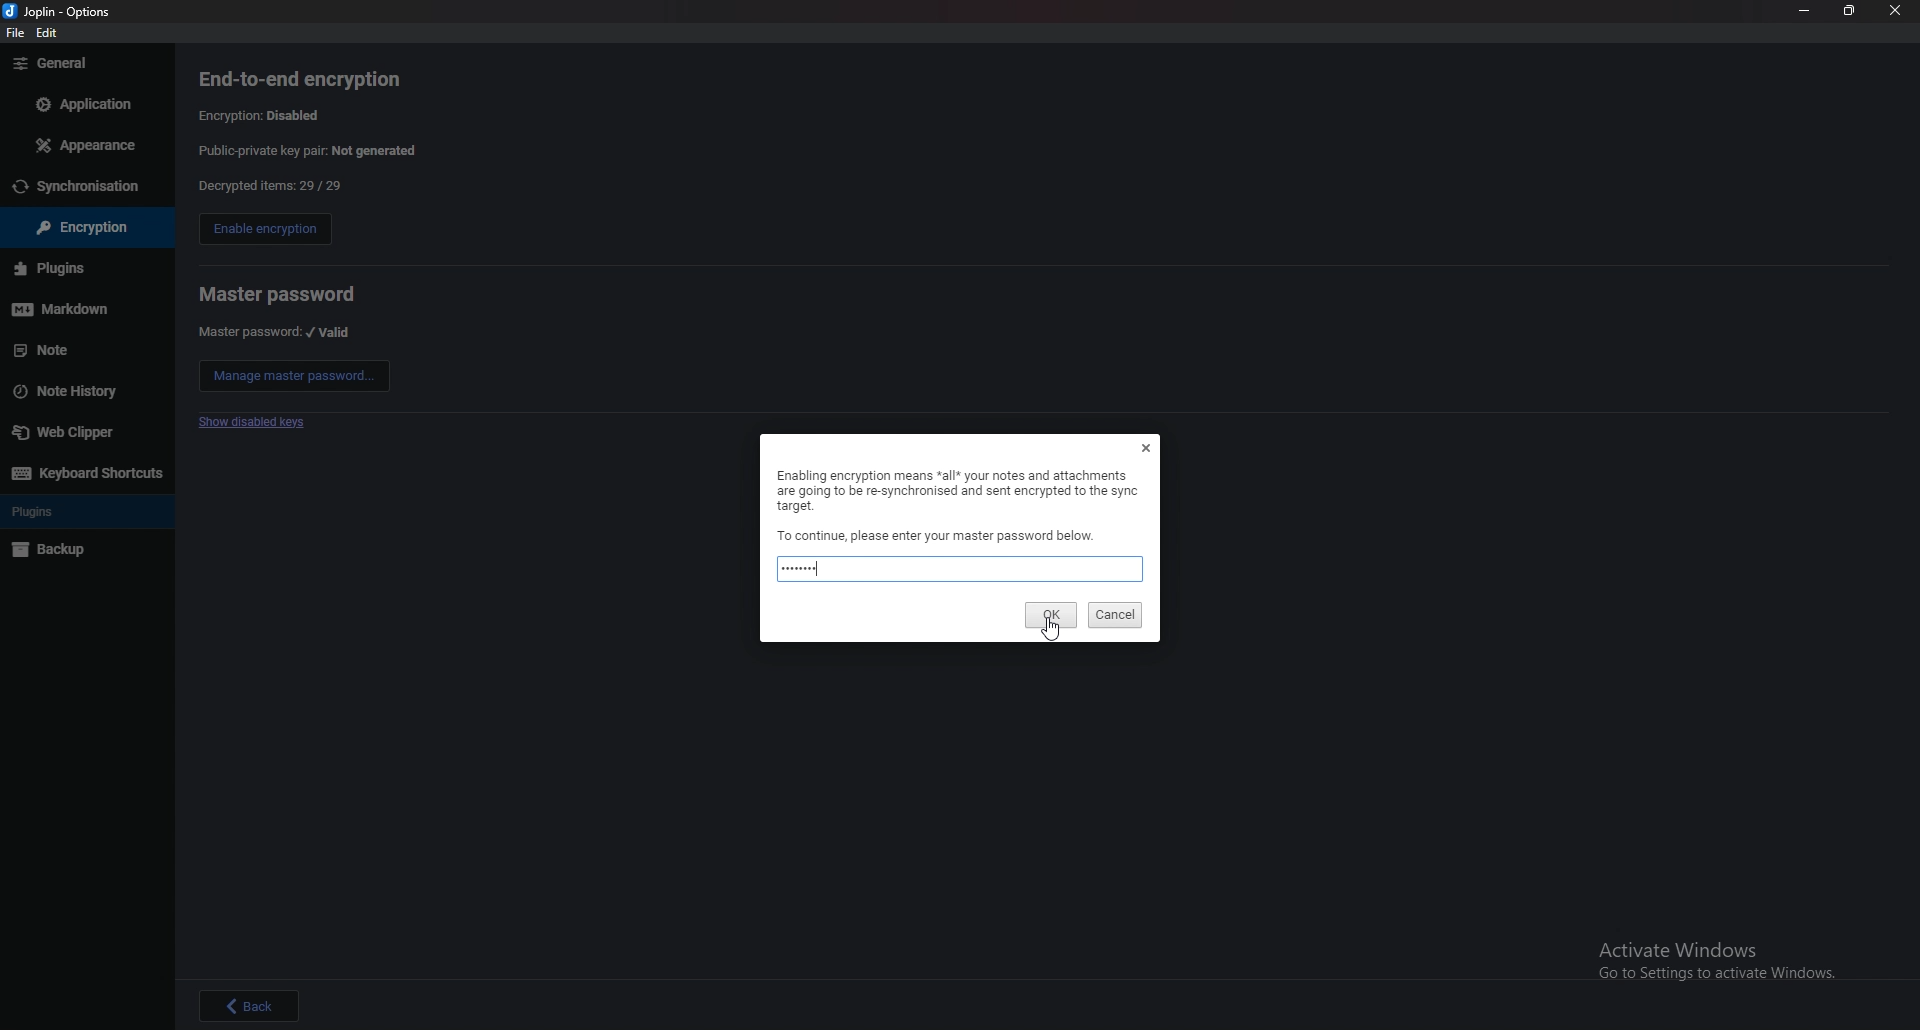  I want to click on master password valid, so click(277, 332).